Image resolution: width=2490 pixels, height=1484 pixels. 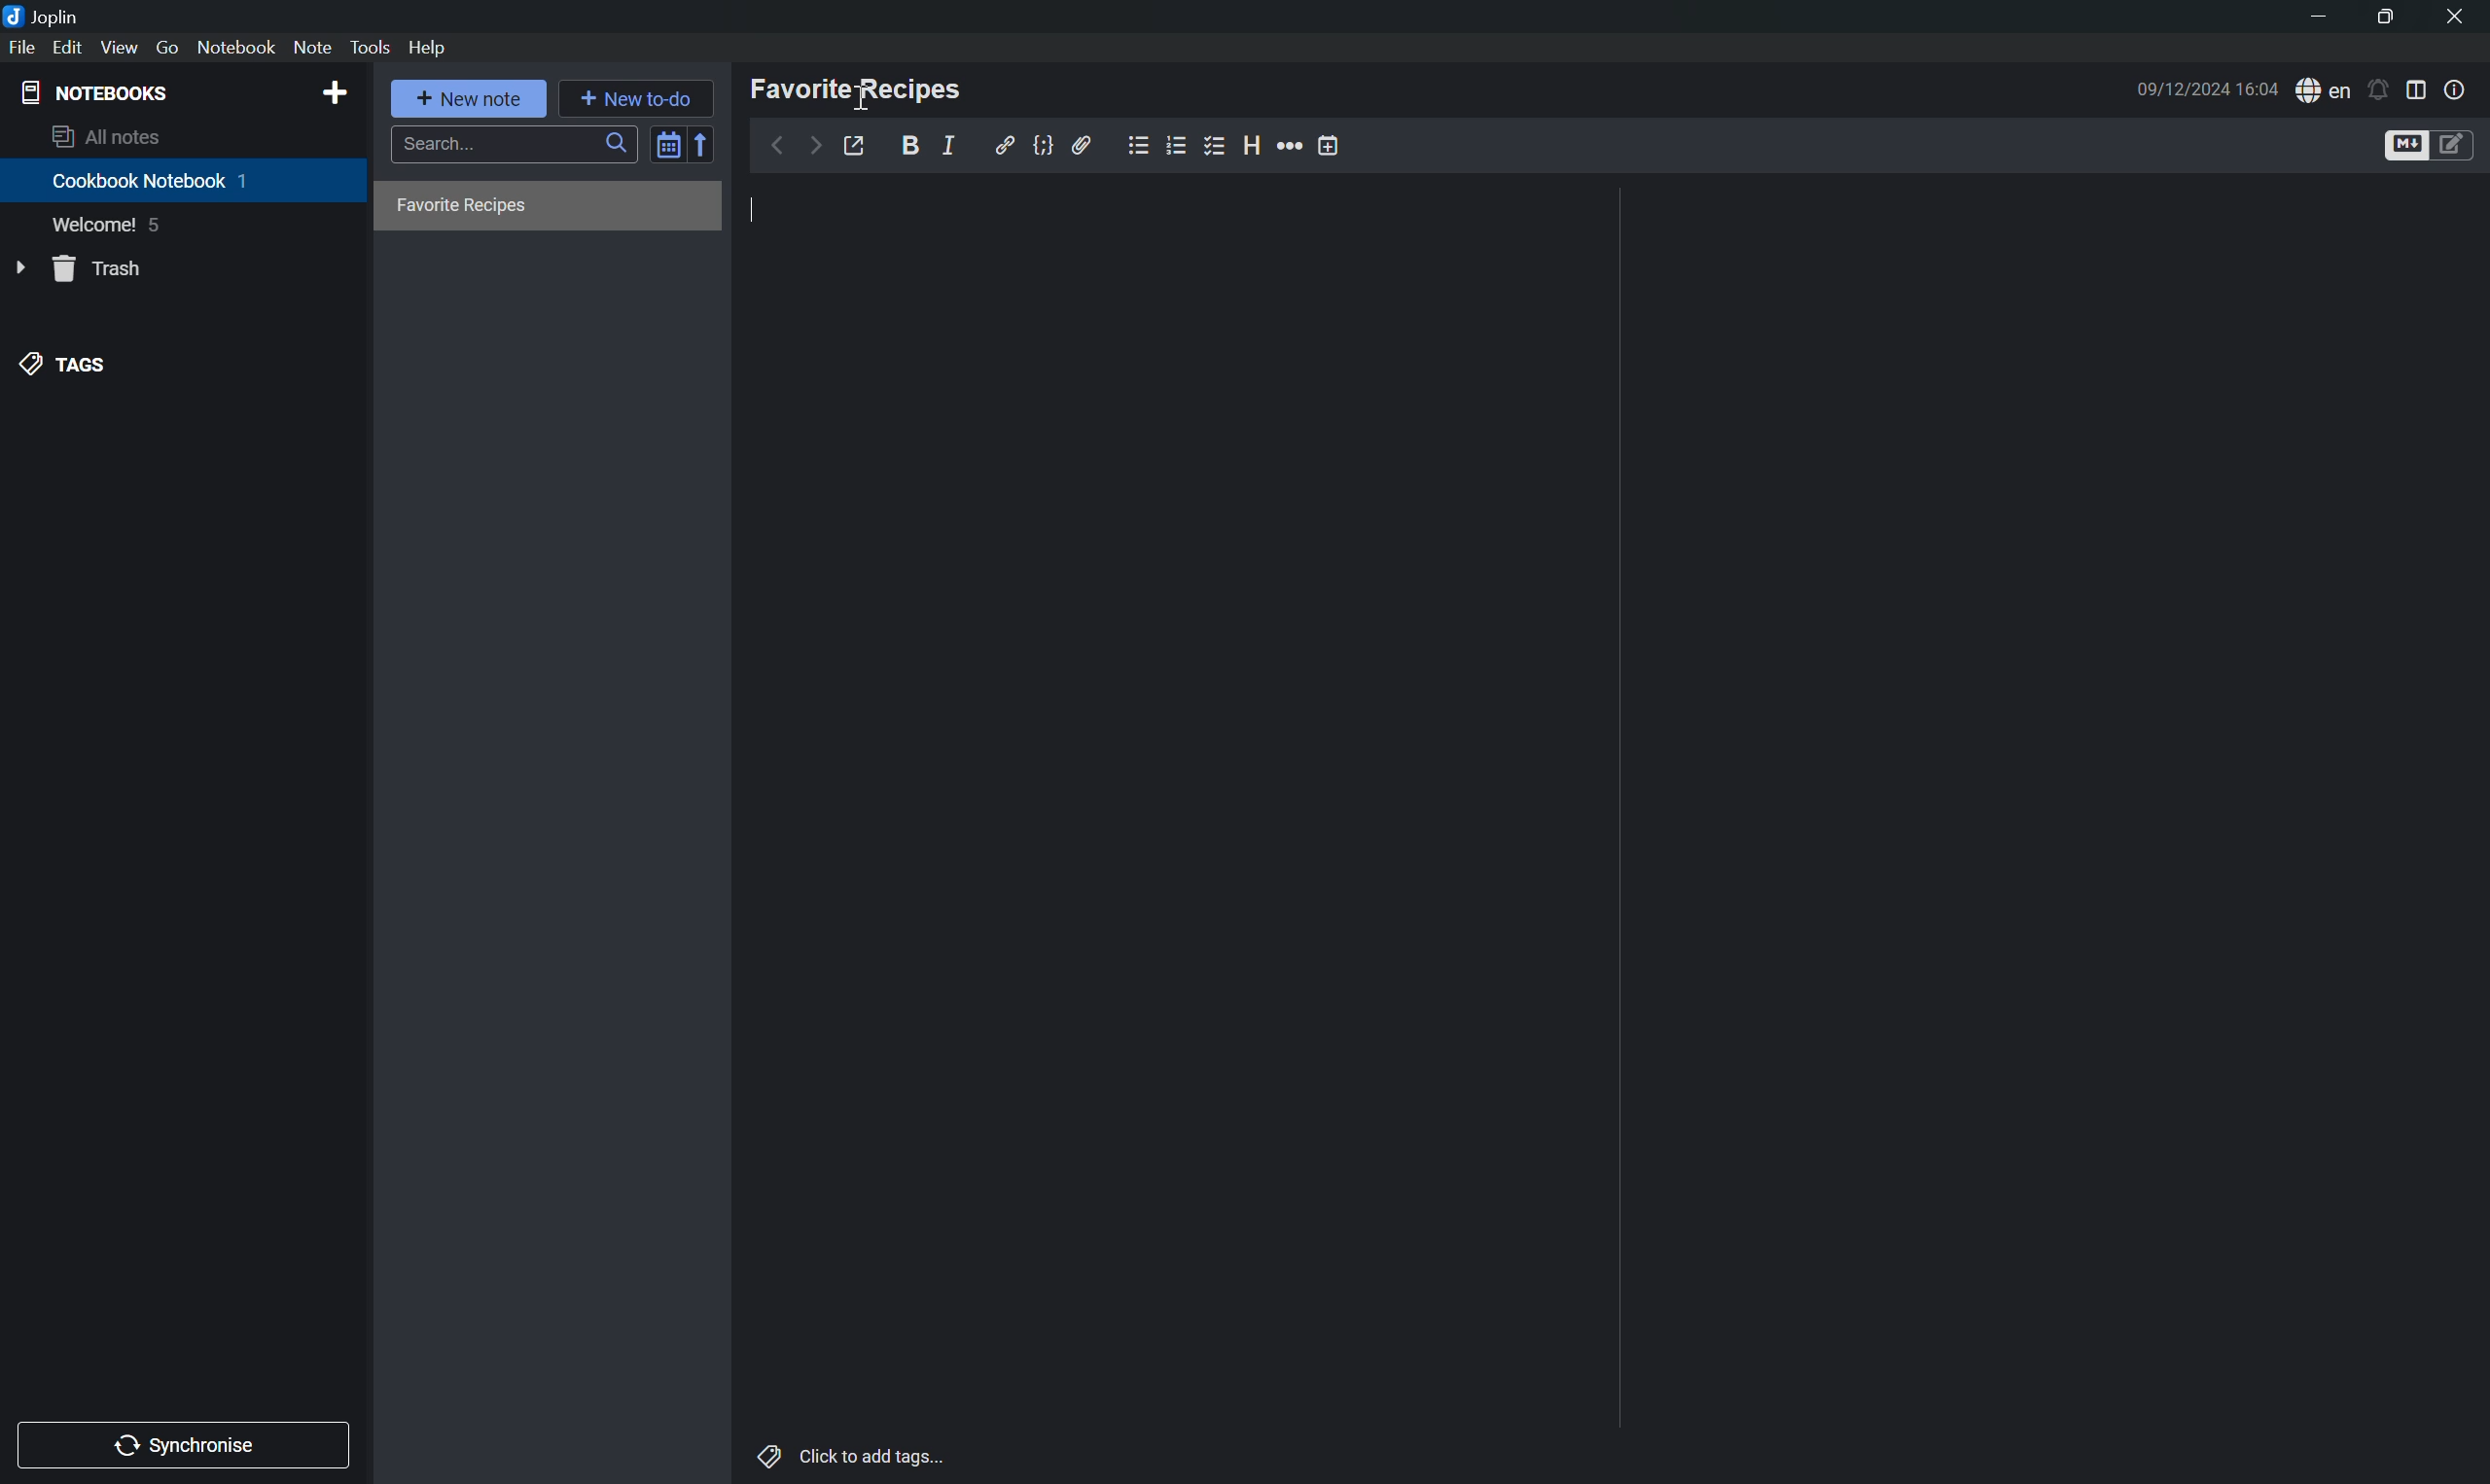 I want to click on Go, so click(x=170, y=48).